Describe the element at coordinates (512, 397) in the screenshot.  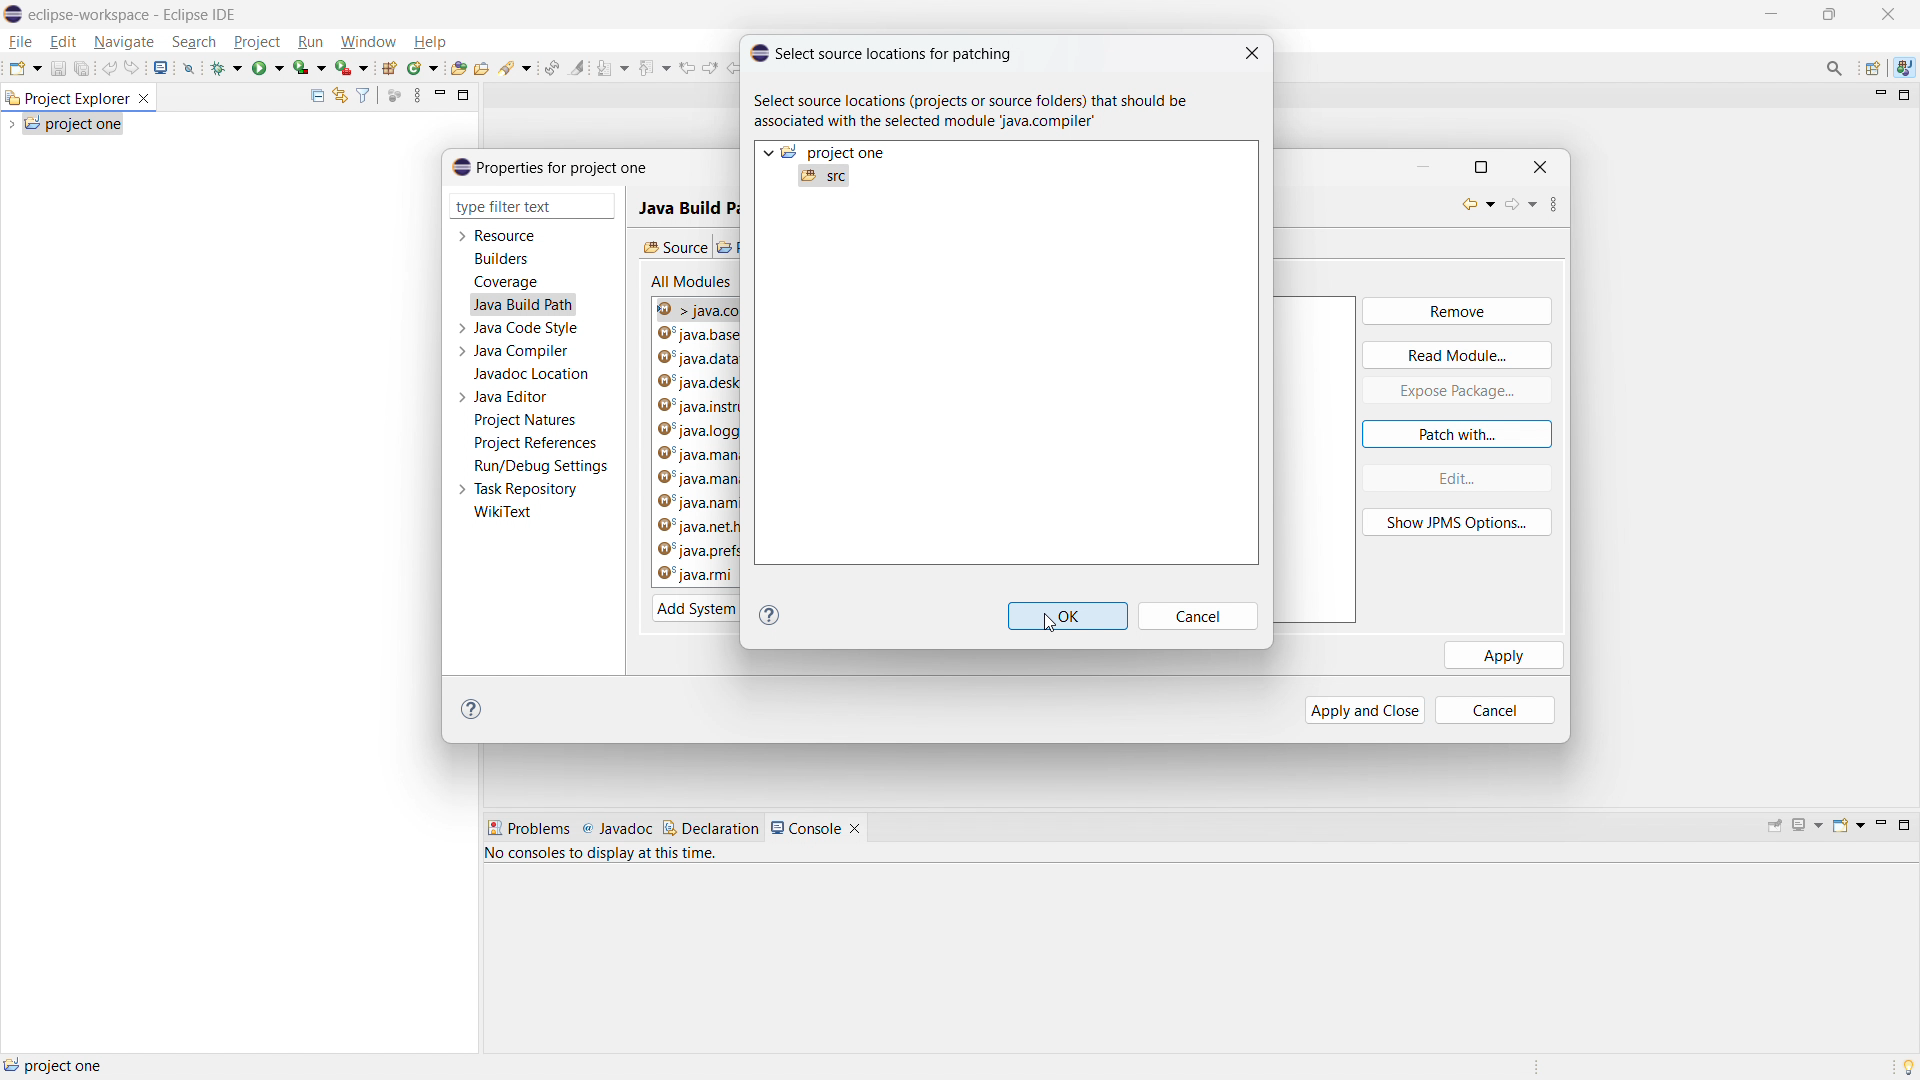
I see `java editor` at that location.